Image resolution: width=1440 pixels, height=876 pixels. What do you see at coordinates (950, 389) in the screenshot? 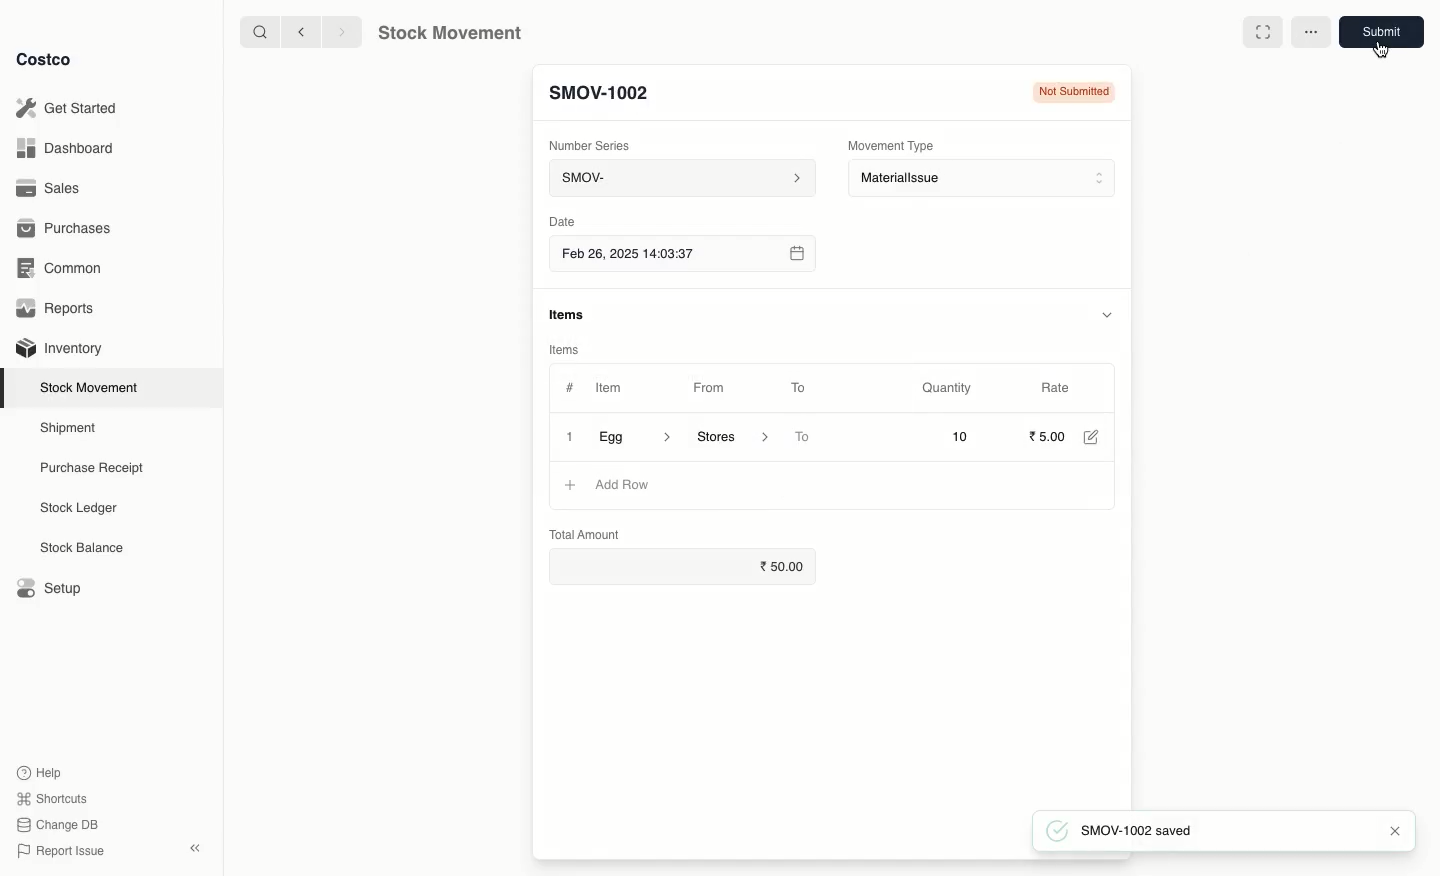
I see `Quantity` at bounding box center [950, 389].